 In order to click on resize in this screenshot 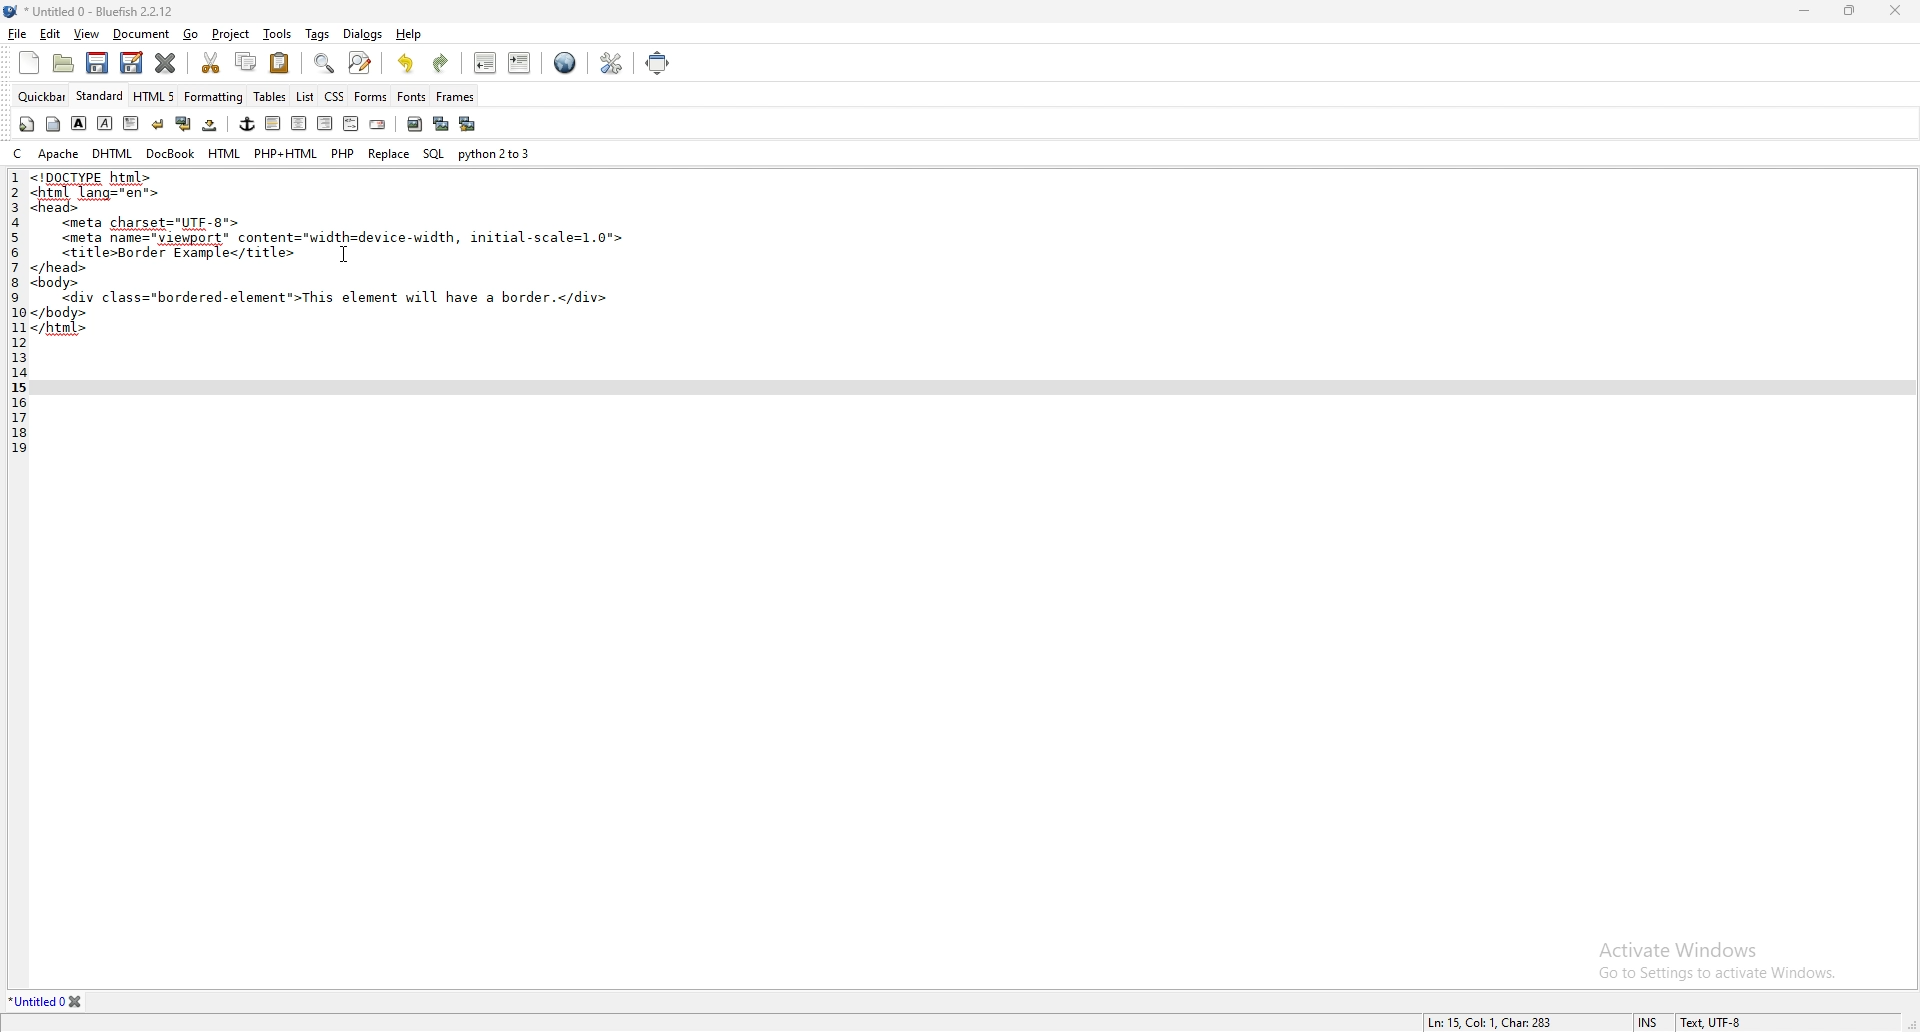, I will do `click(1850, 10)`.